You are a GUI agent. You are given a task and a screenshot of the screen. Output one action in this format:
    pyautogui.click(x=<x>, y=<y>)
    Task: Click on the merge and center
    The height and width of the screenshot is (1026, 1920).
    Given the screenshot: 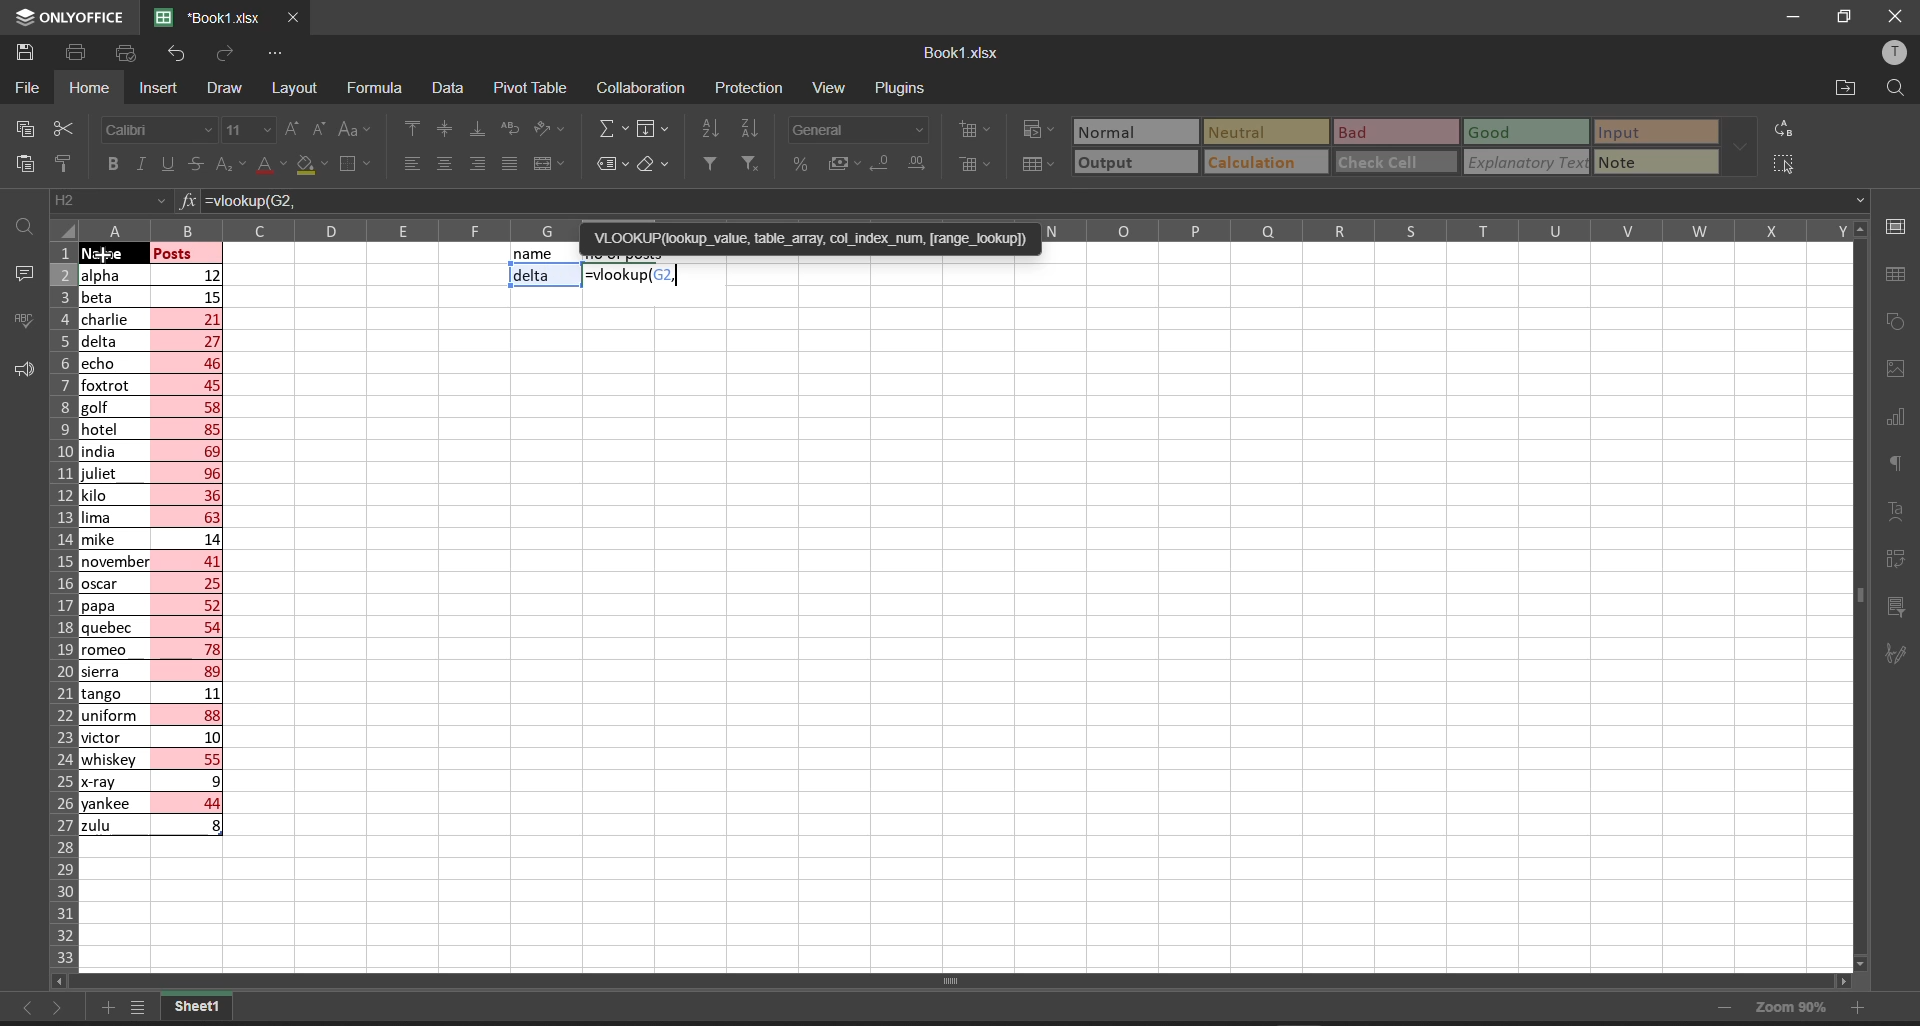 What is the action you would take?
    pyautogui.click(x=550, y=165)
    